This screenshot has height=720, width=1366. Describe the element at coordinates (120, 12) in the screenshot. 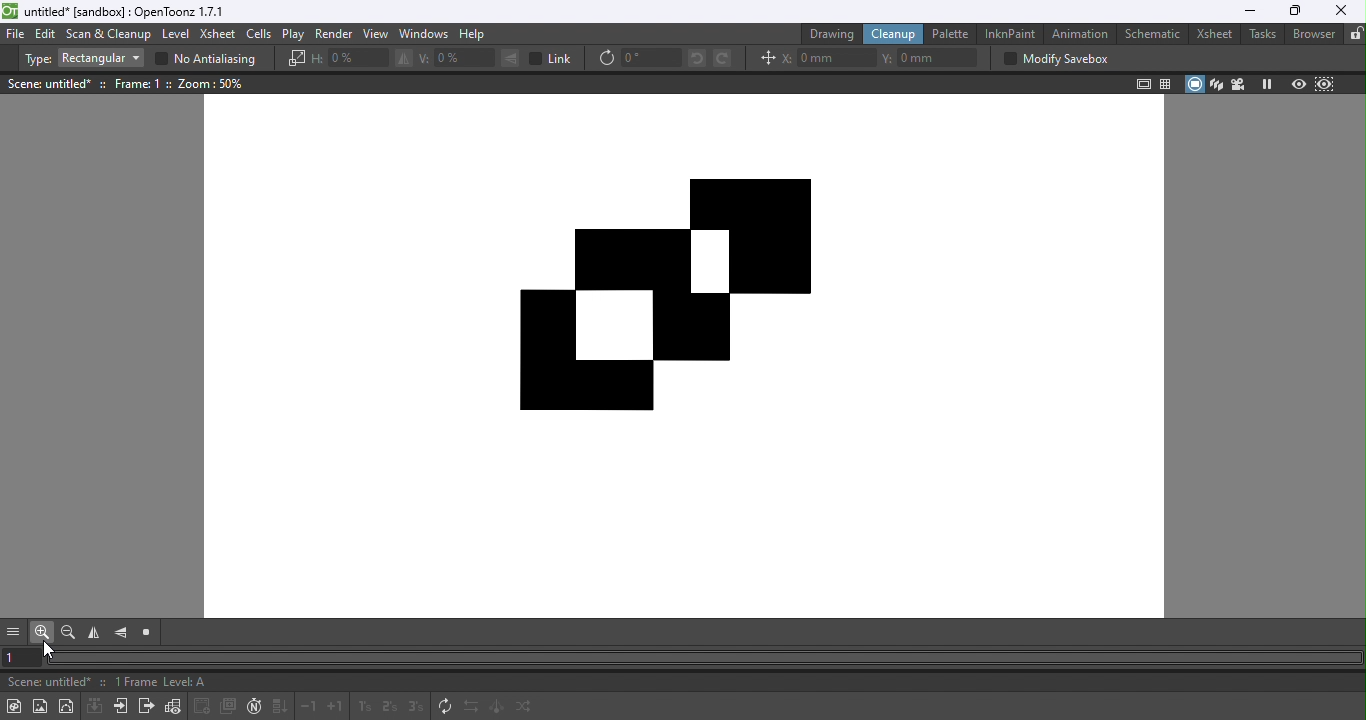

I see `File name` at that location.